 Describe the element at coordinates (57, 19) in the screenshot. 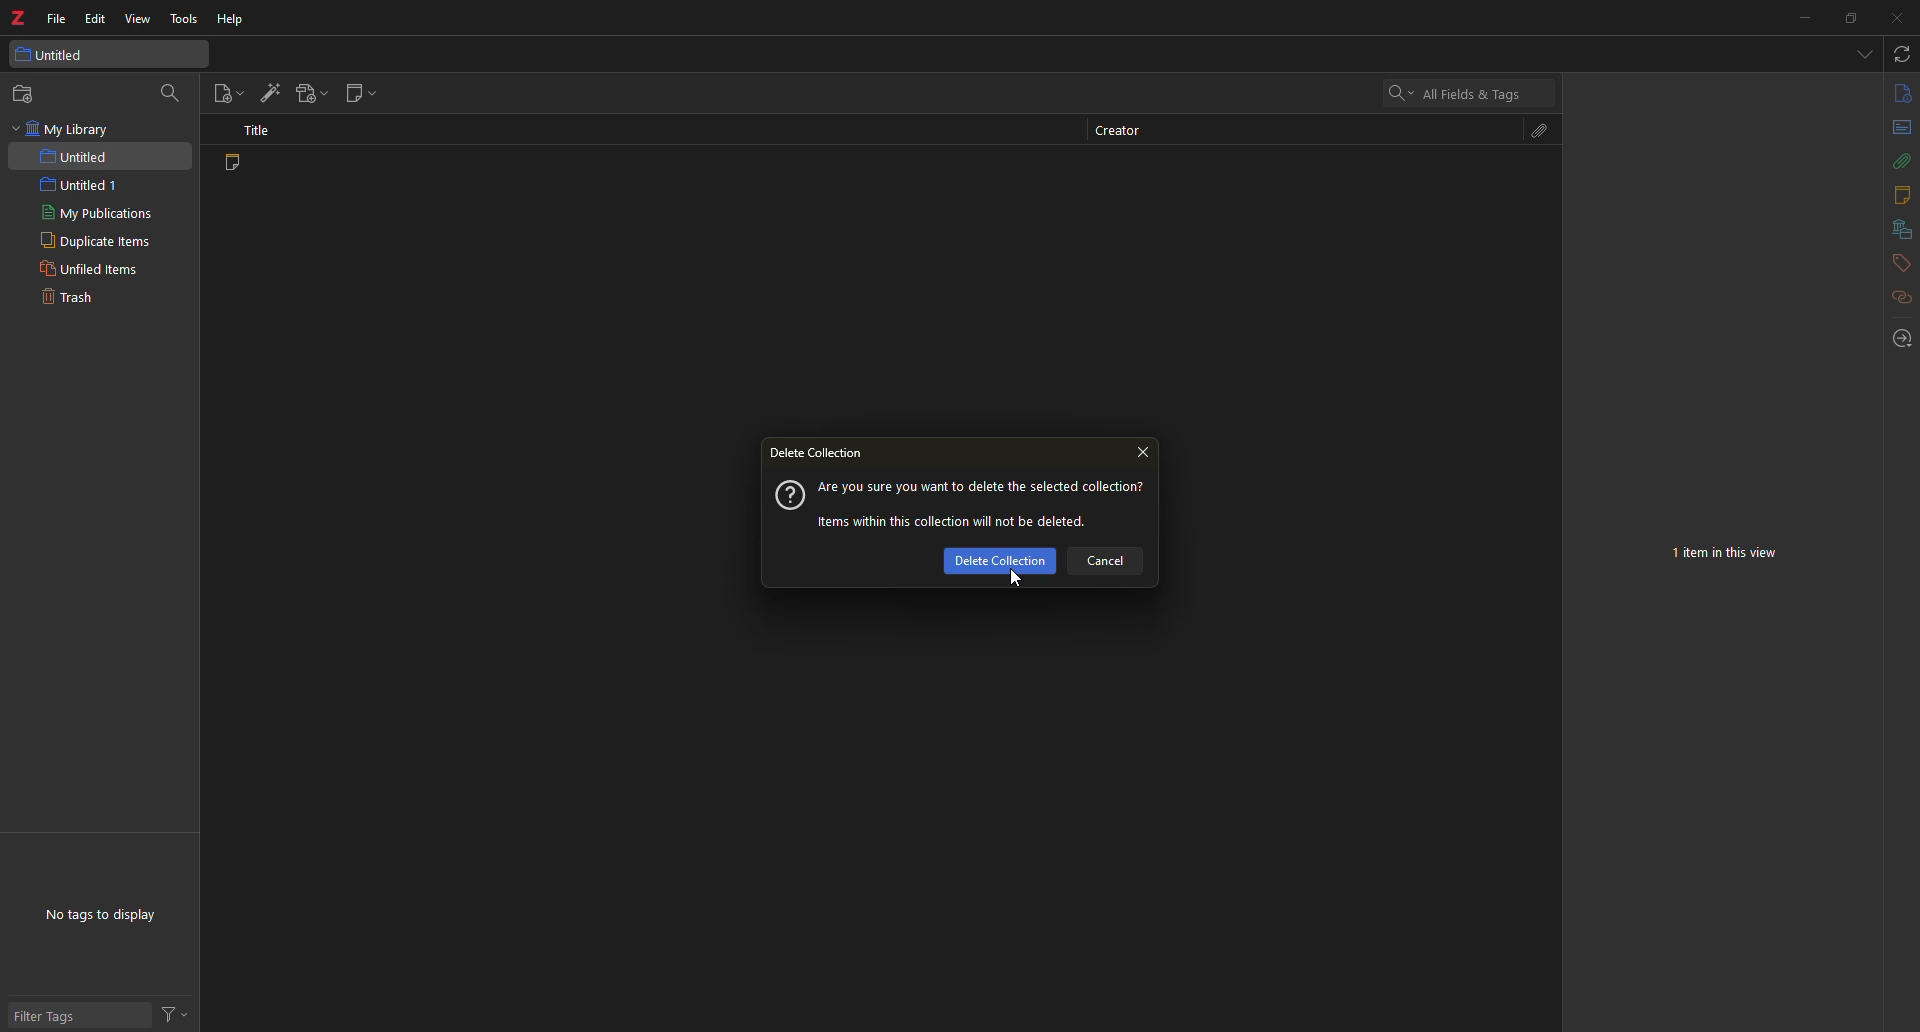

I see `file` at that location.